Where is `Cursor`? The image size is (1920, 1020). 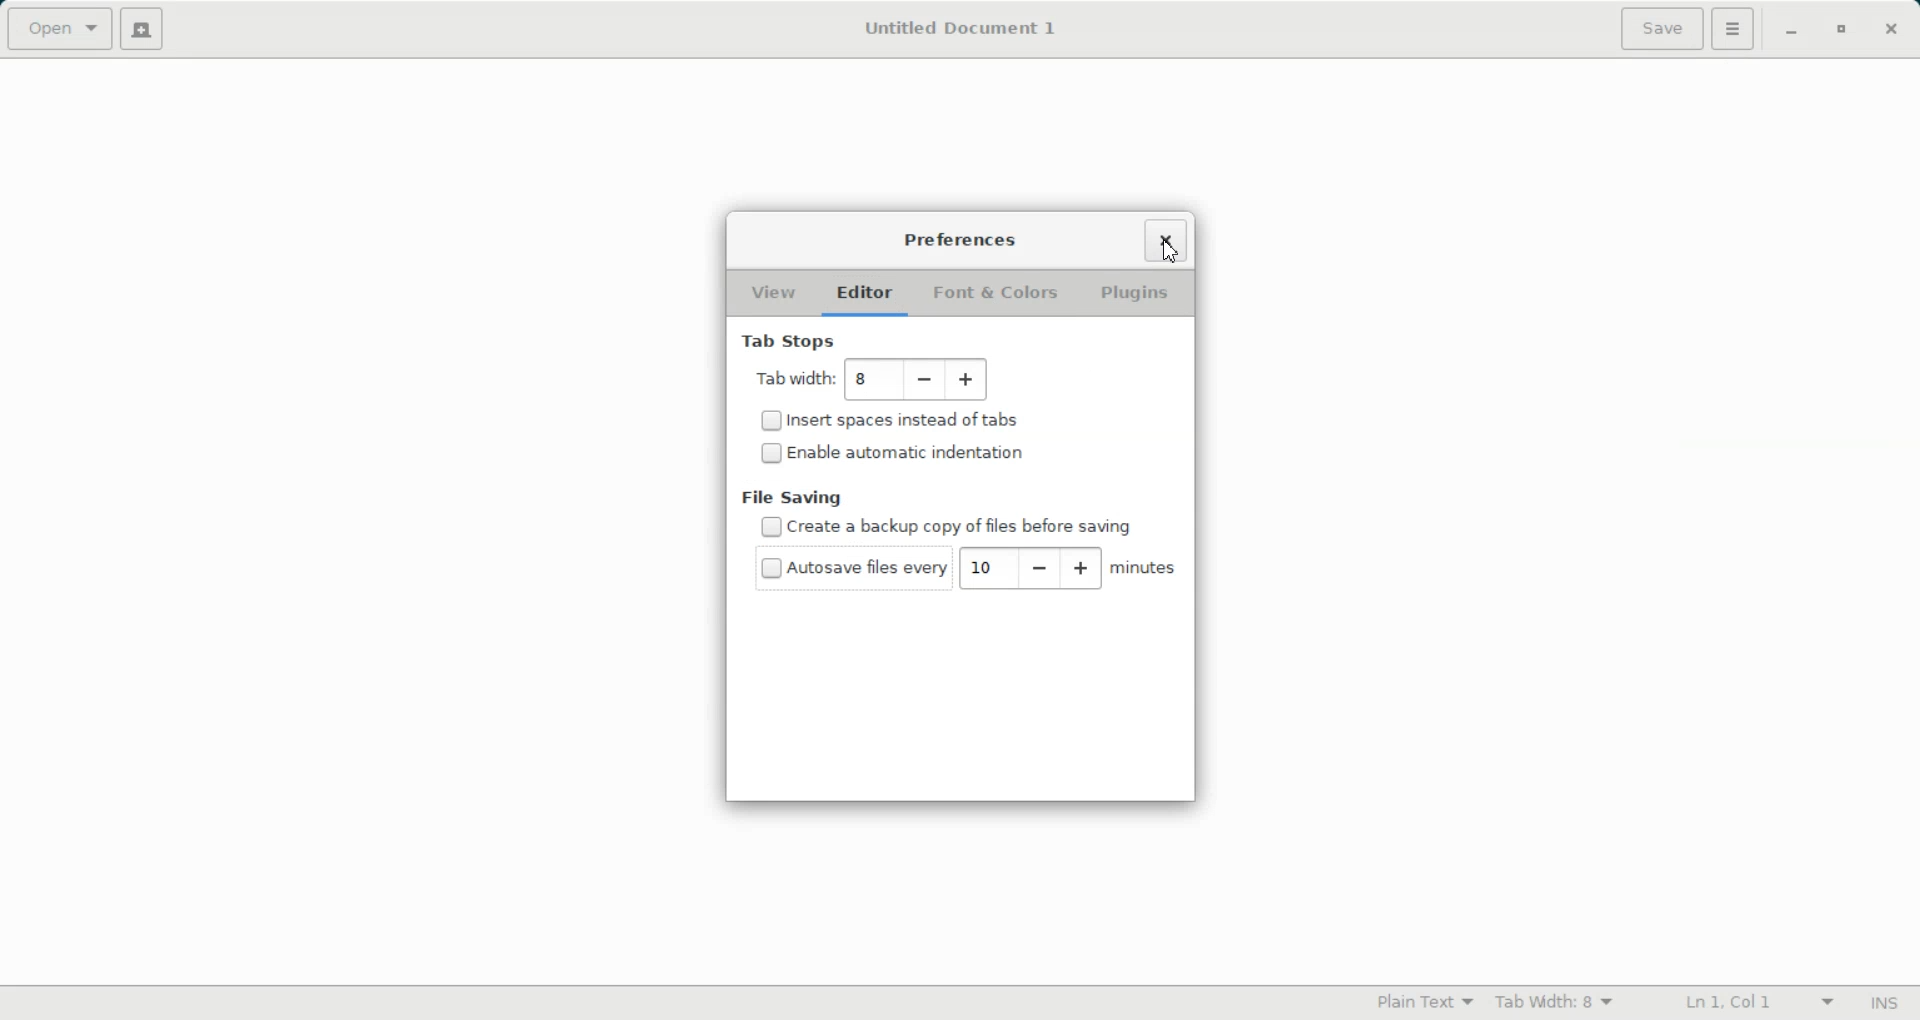 Cursor is located at coordinates (1171, 250).